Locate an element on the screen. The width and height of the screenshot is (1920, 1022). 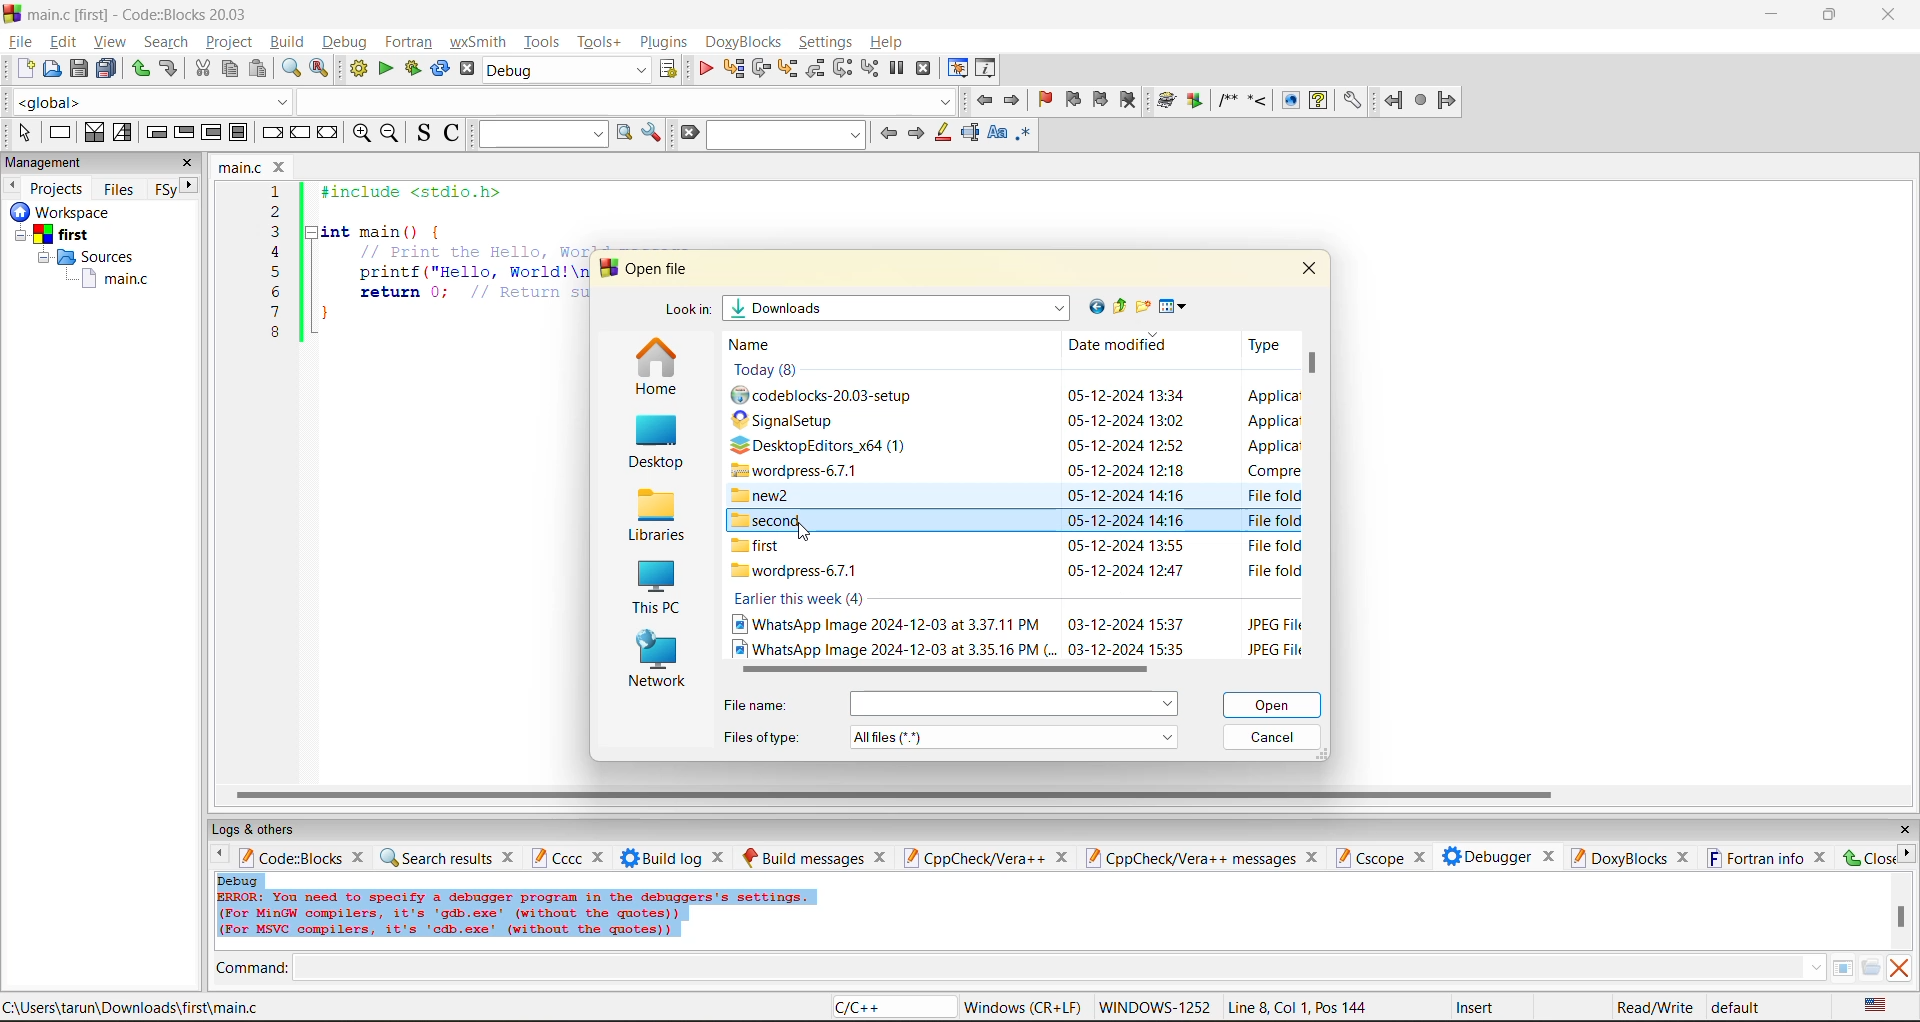
show options window is located at coordinates (652, 133).